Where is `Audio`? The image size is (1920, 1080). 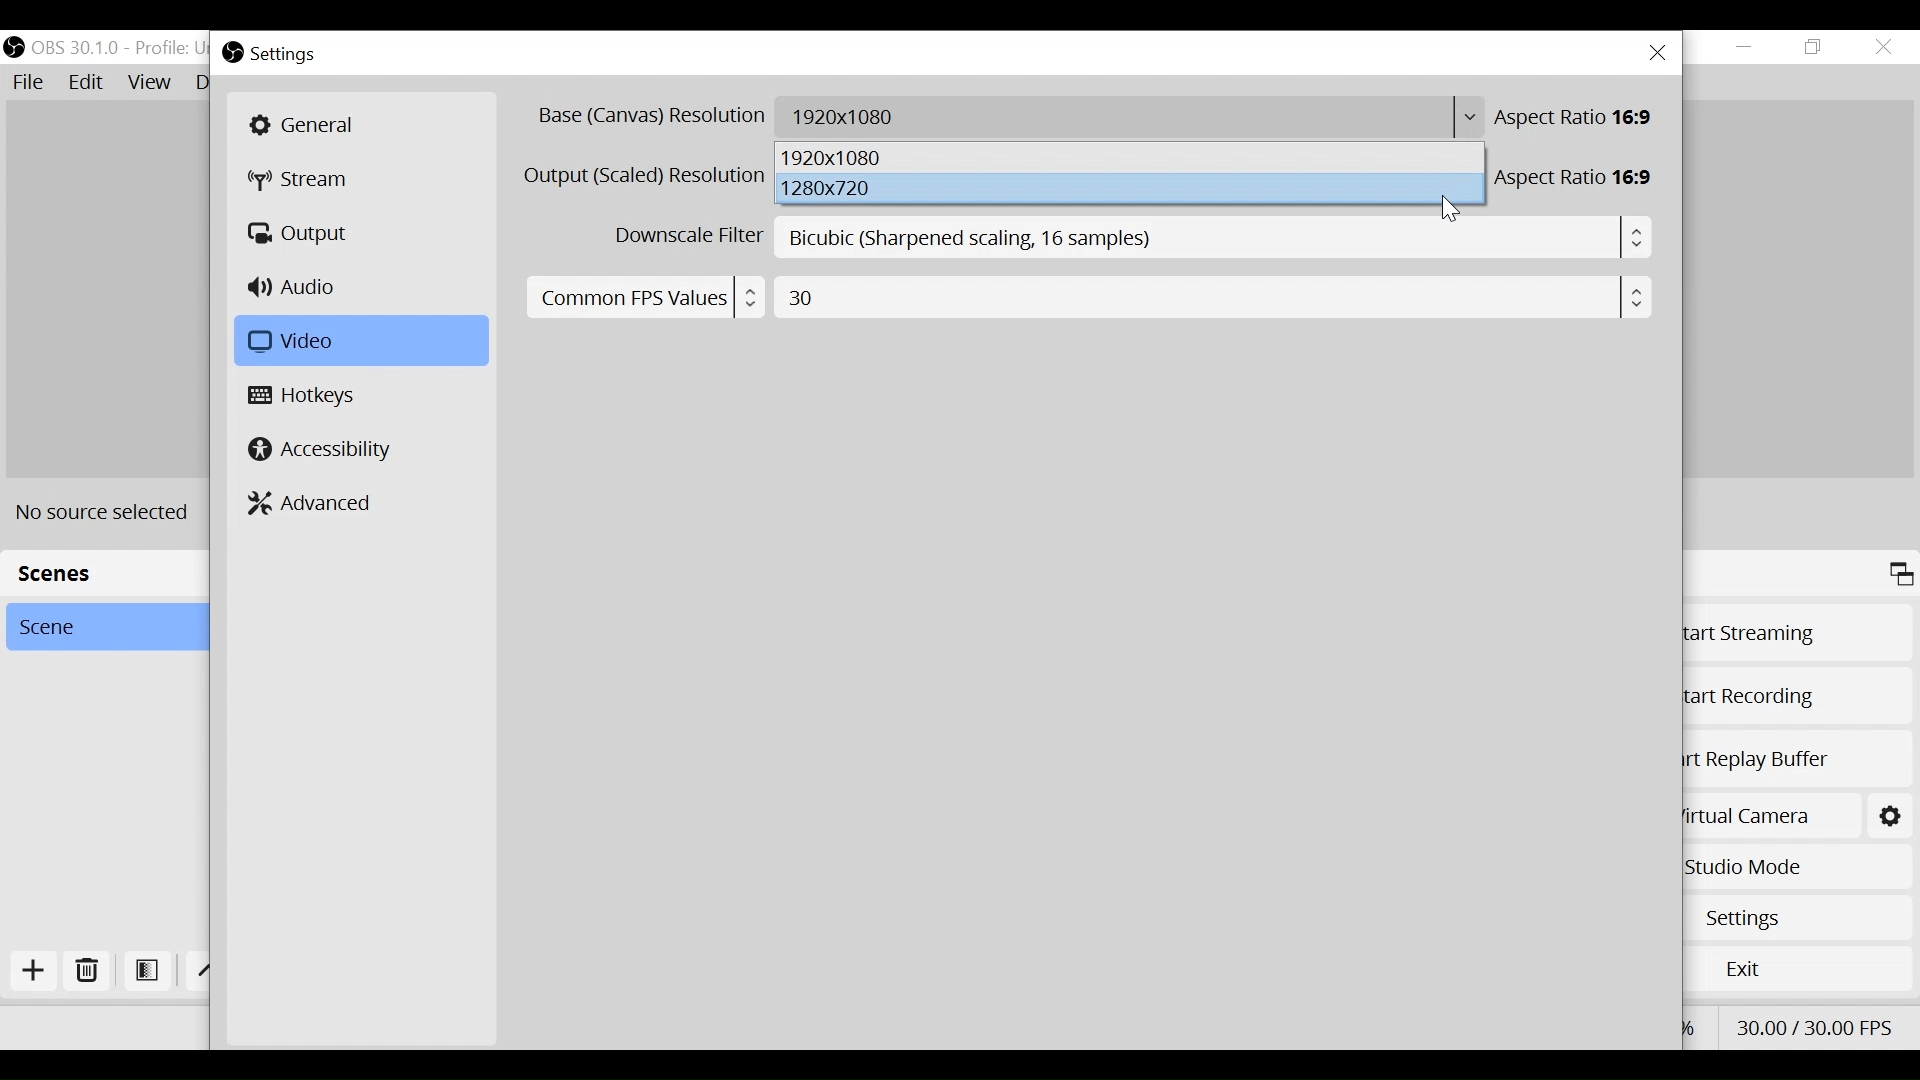
Audio is located at coordinates (297, 289).